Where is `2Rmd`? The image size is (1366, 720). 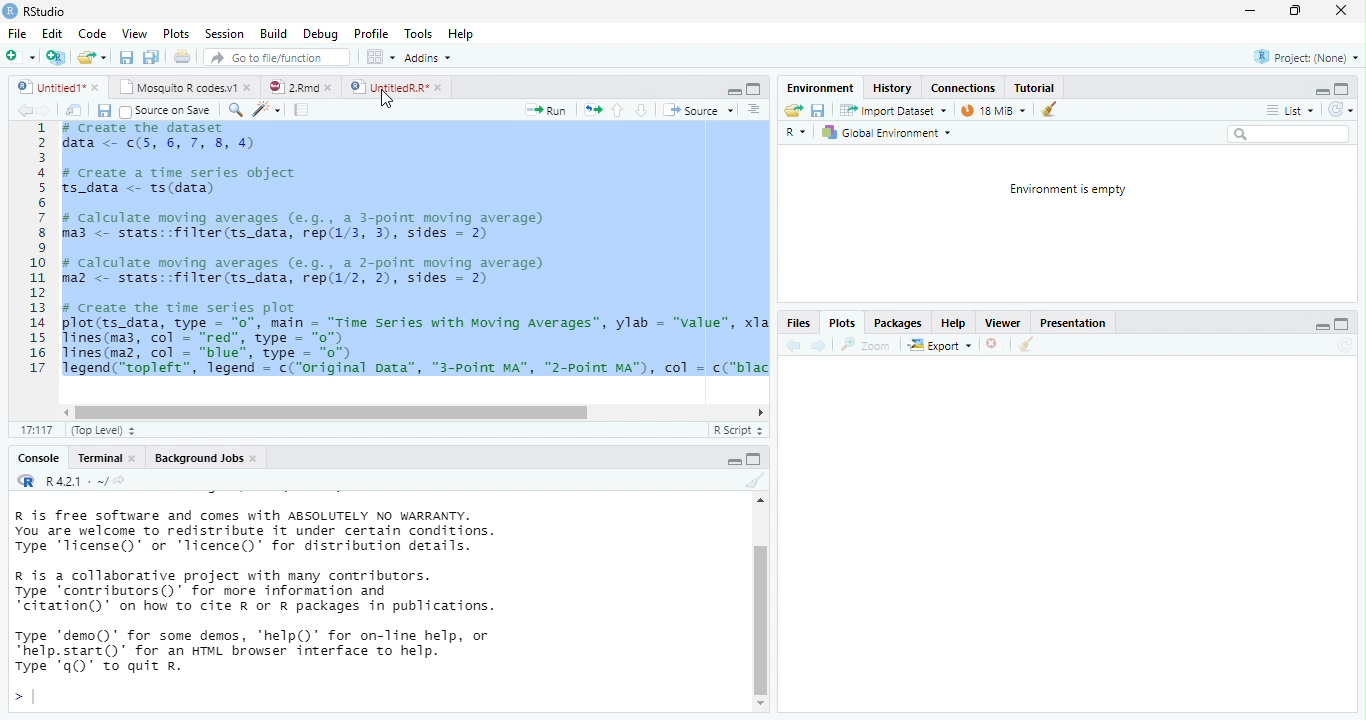 2Rmd is located at coordinates (291, 87).